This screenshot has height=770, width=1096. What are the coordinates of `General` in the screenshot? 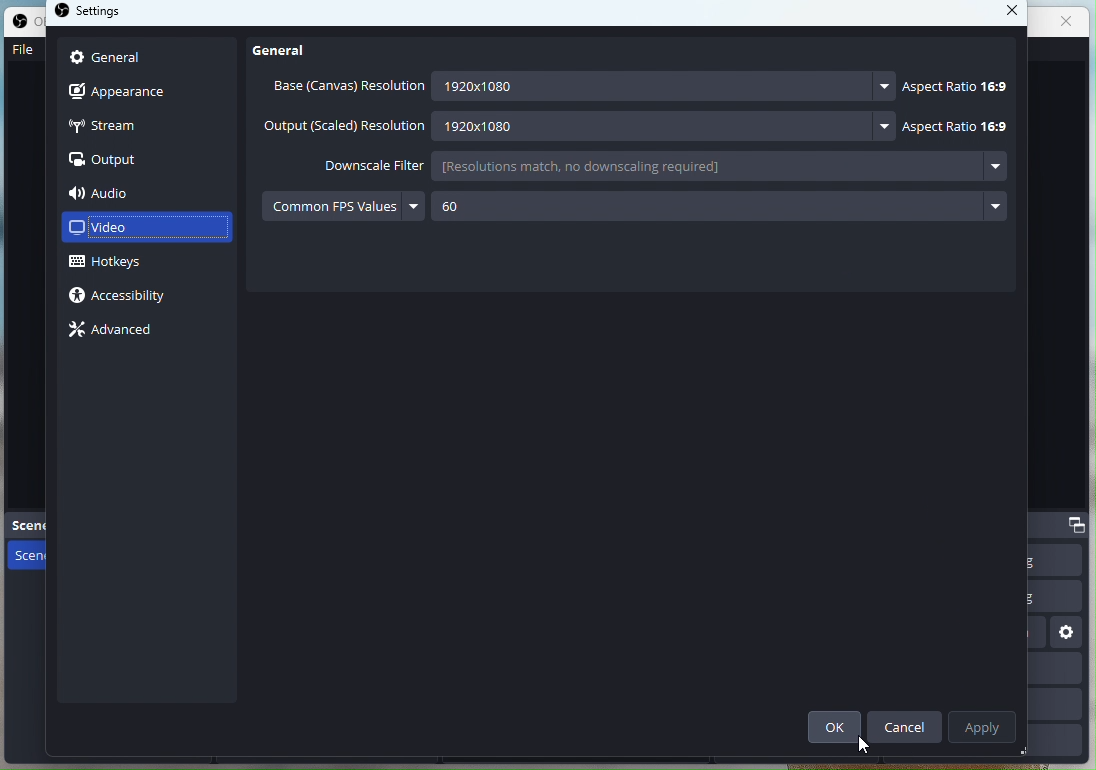 It's located at (288, 49).